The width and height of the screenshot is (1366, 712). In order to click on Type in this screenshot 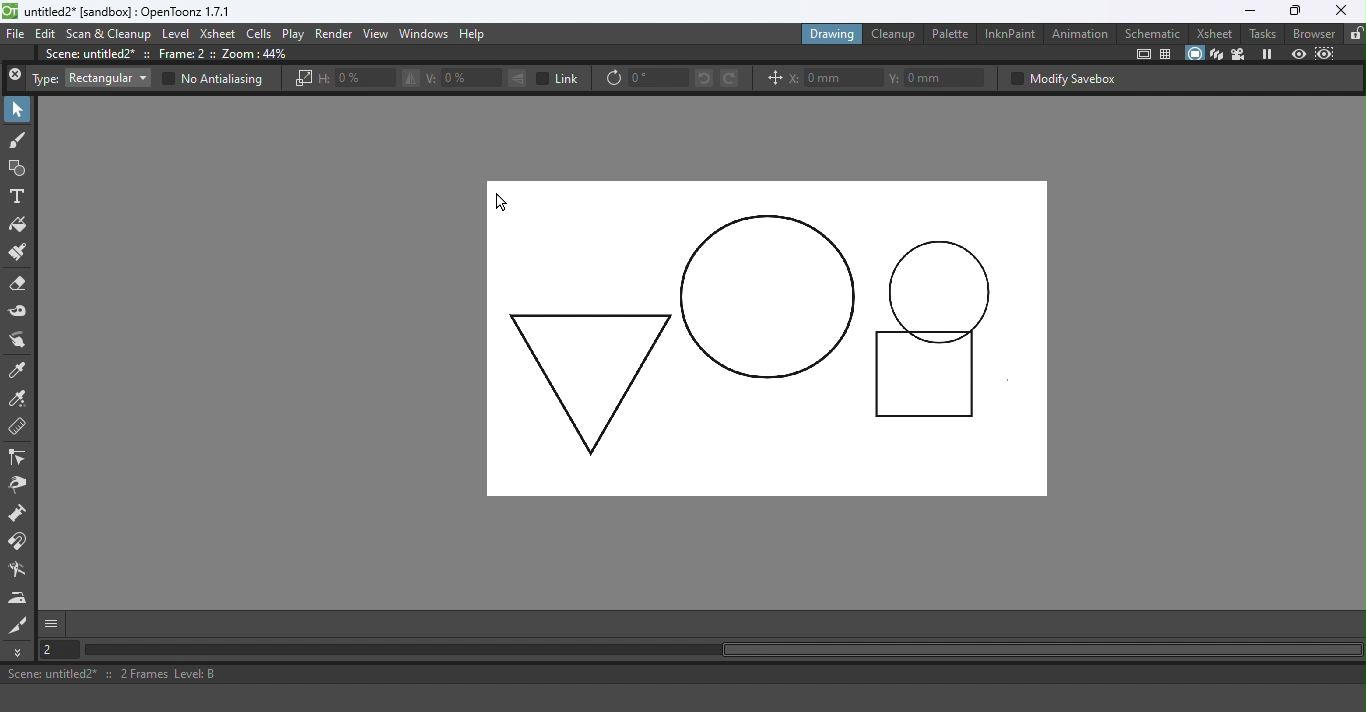, I will do `click(45, 79)`.